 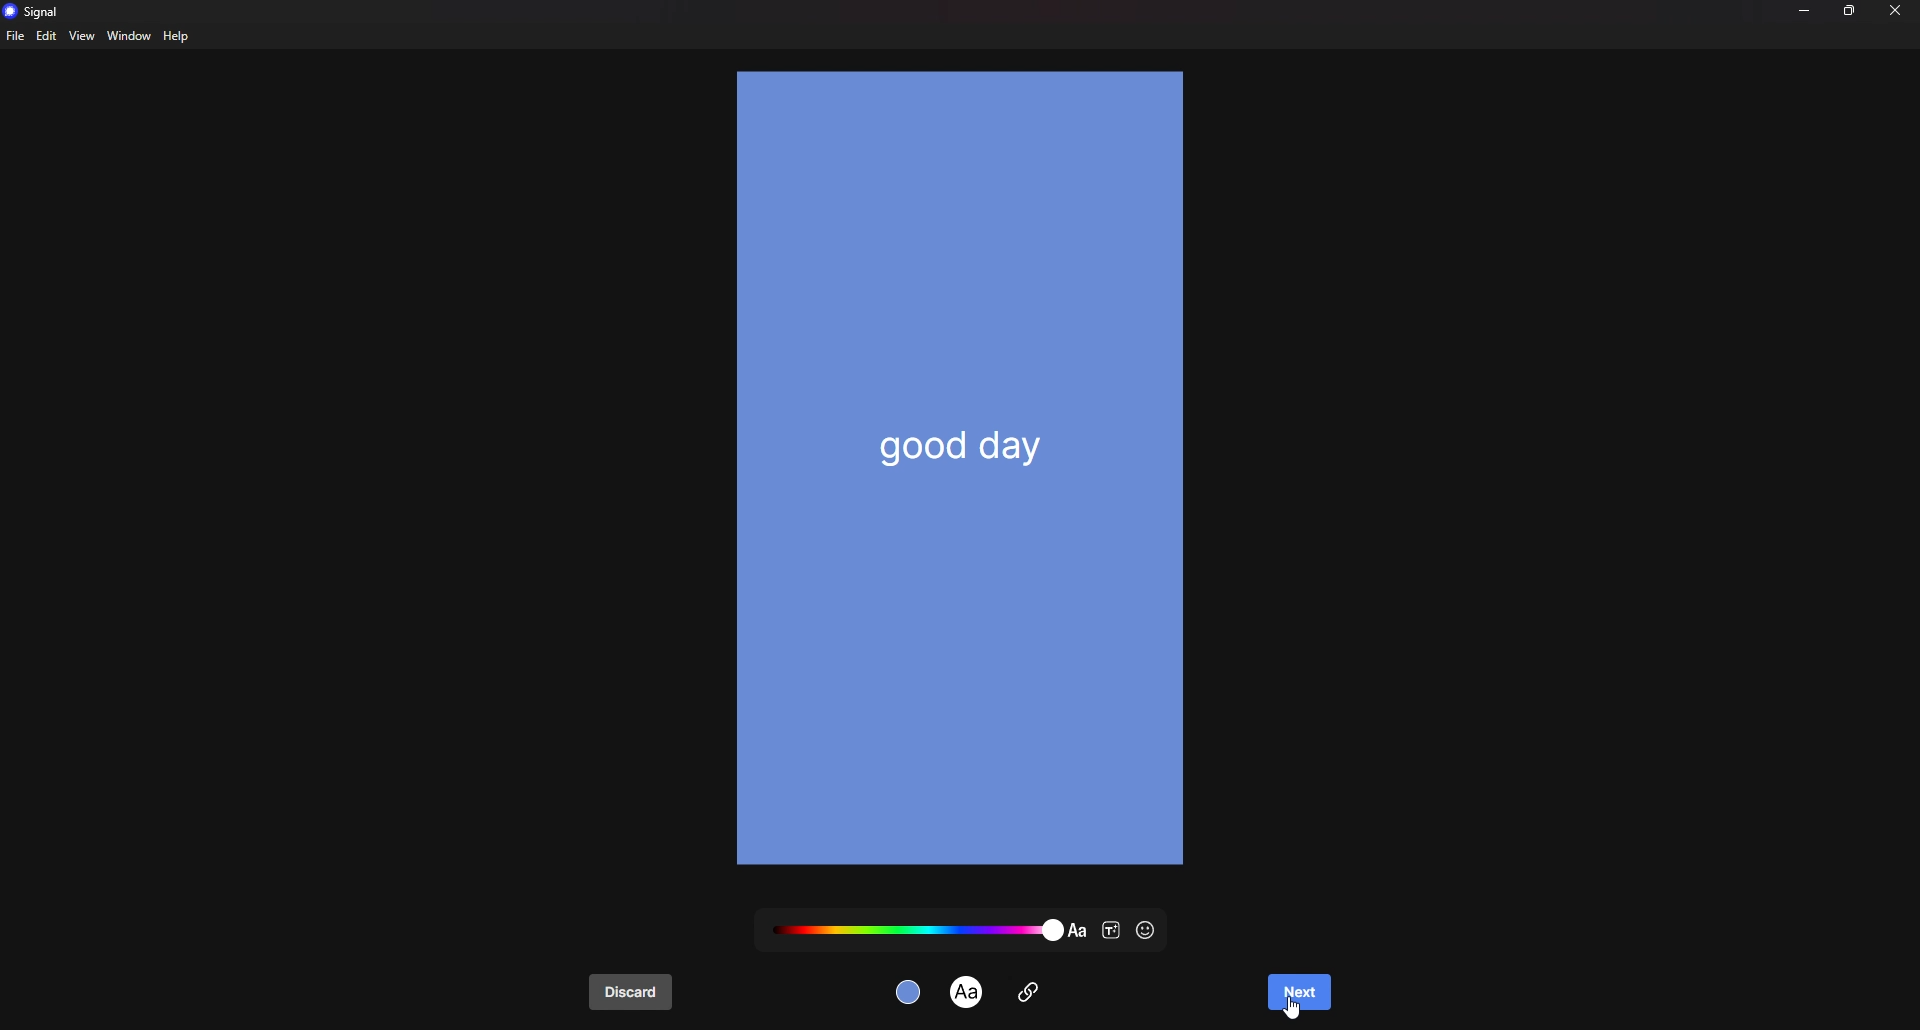 I want to click on text, so click(x=1078, y=931).